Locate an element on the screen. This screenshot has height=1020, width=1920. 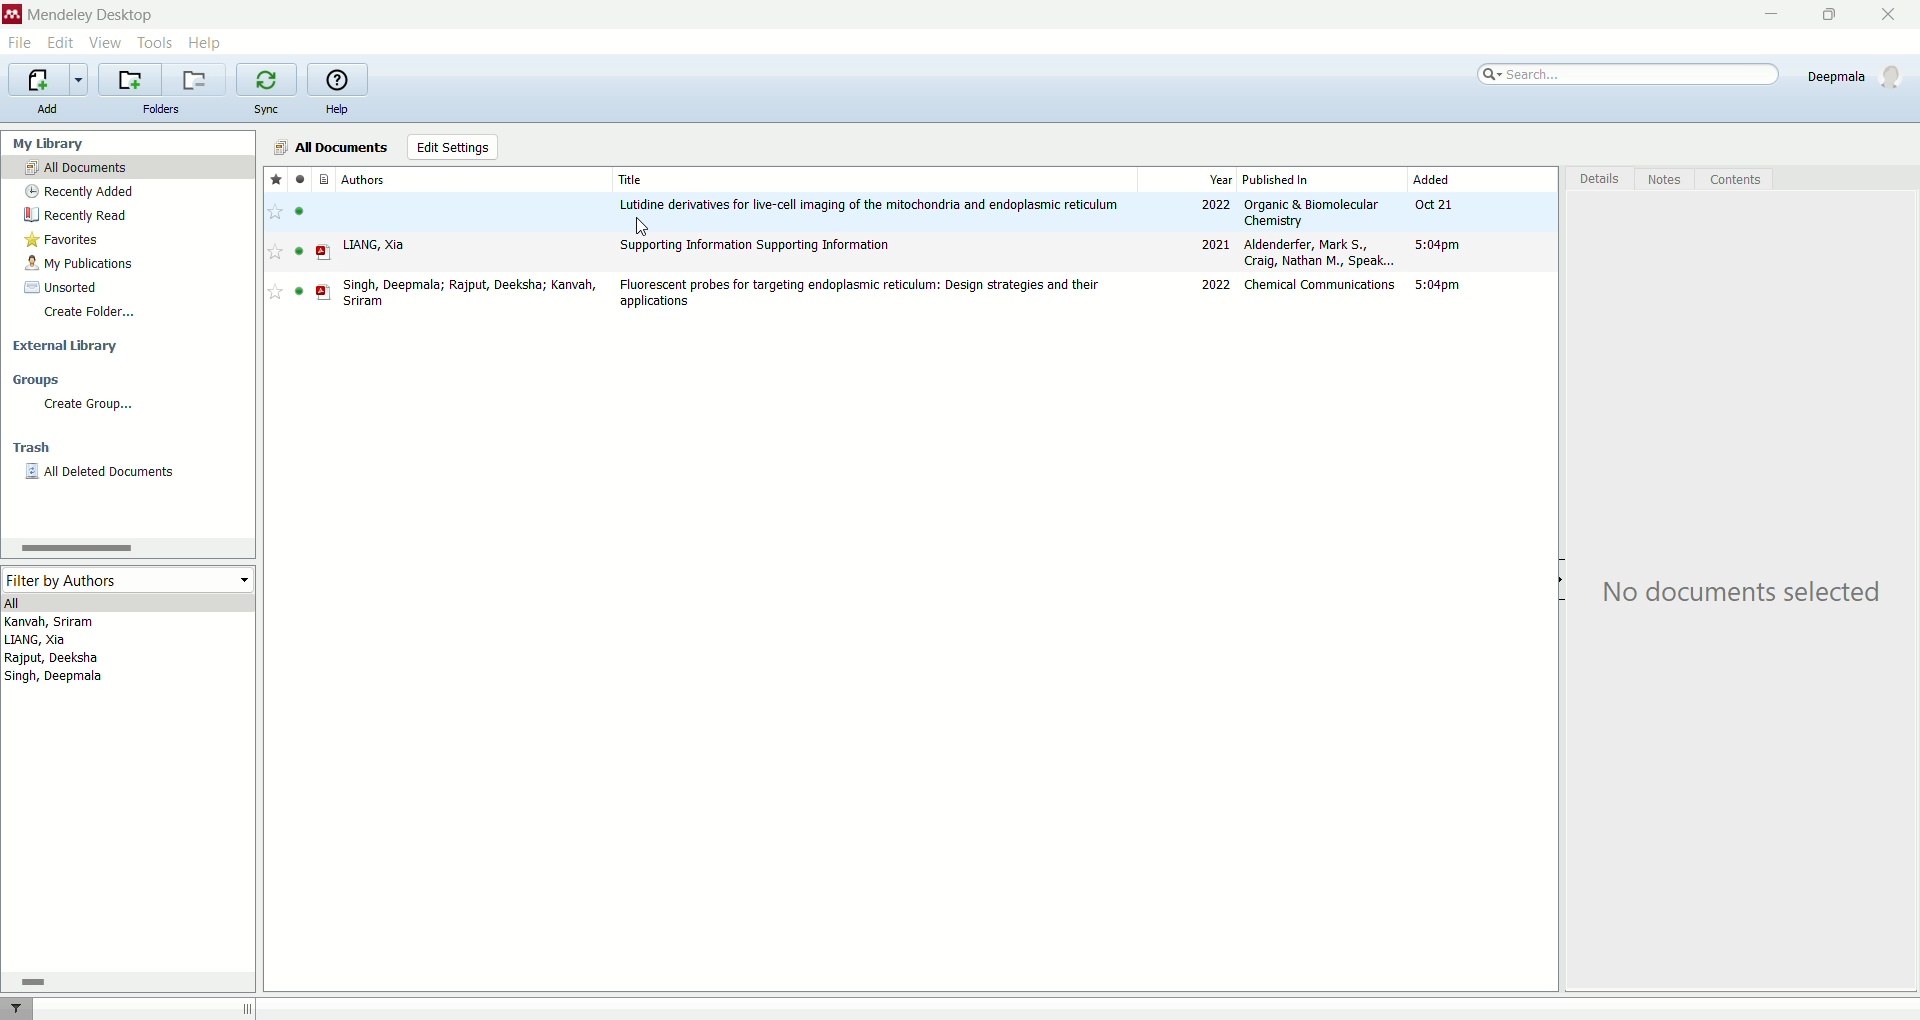
Aldenderfer, Mark S., Craig, Nathan M., Speak... is located at coordinates (1321, 254).